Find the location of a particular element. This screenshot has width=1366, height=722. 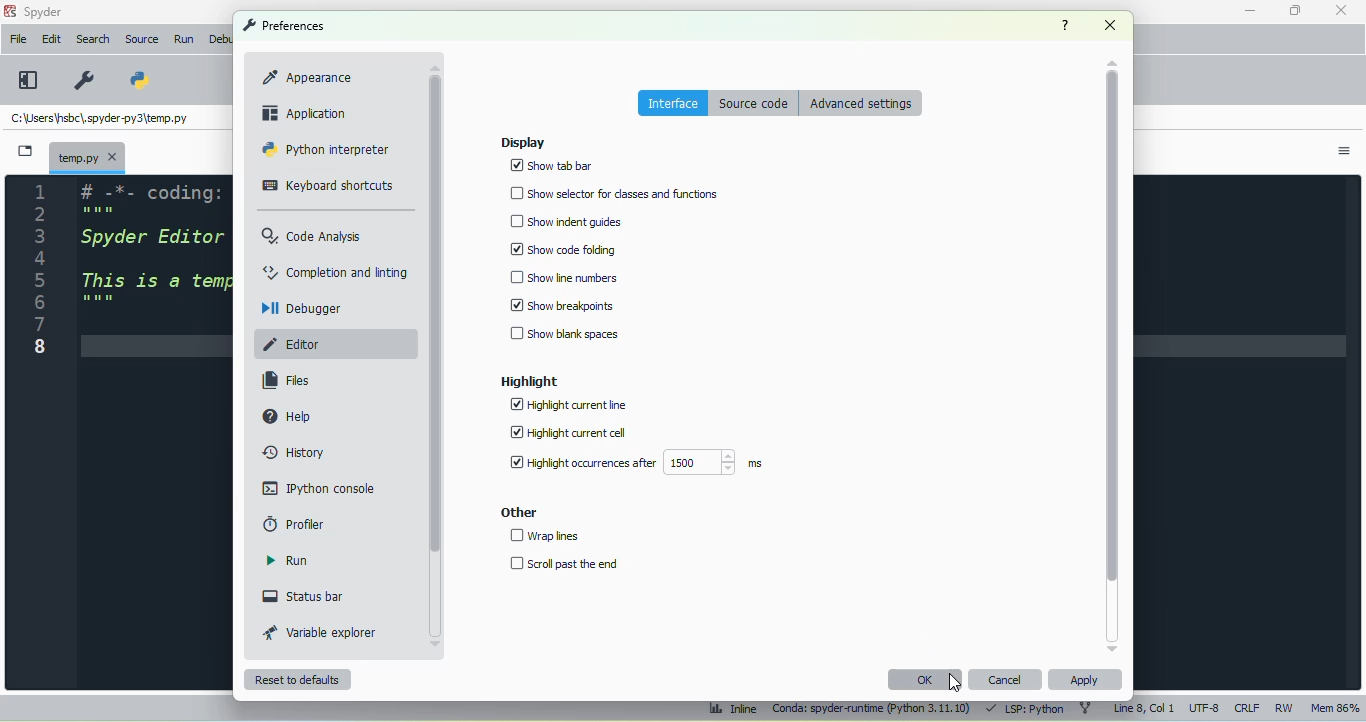

files is located at coordinates (289, 380).